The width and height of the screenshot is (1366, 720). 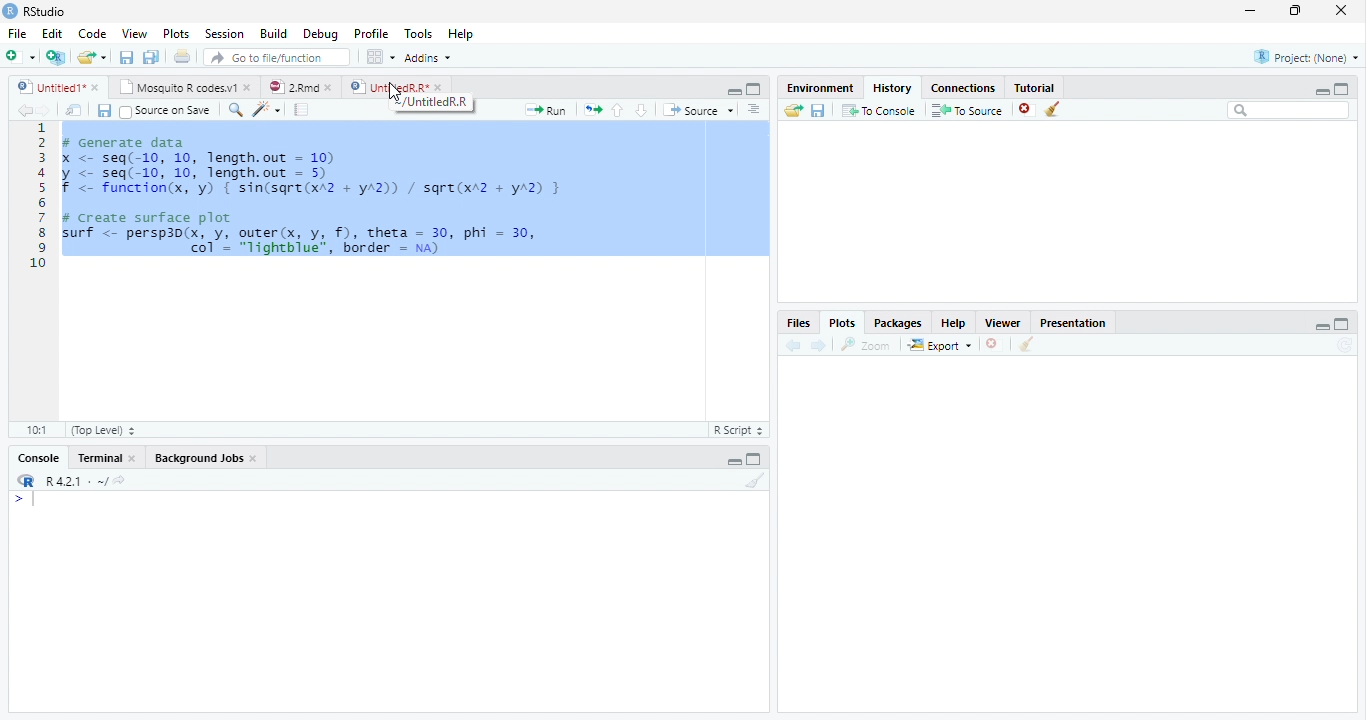 What do you see at coordinates (38, 196) in the screenshot?
I see `Line numbers` at bounding box center [38, 196].